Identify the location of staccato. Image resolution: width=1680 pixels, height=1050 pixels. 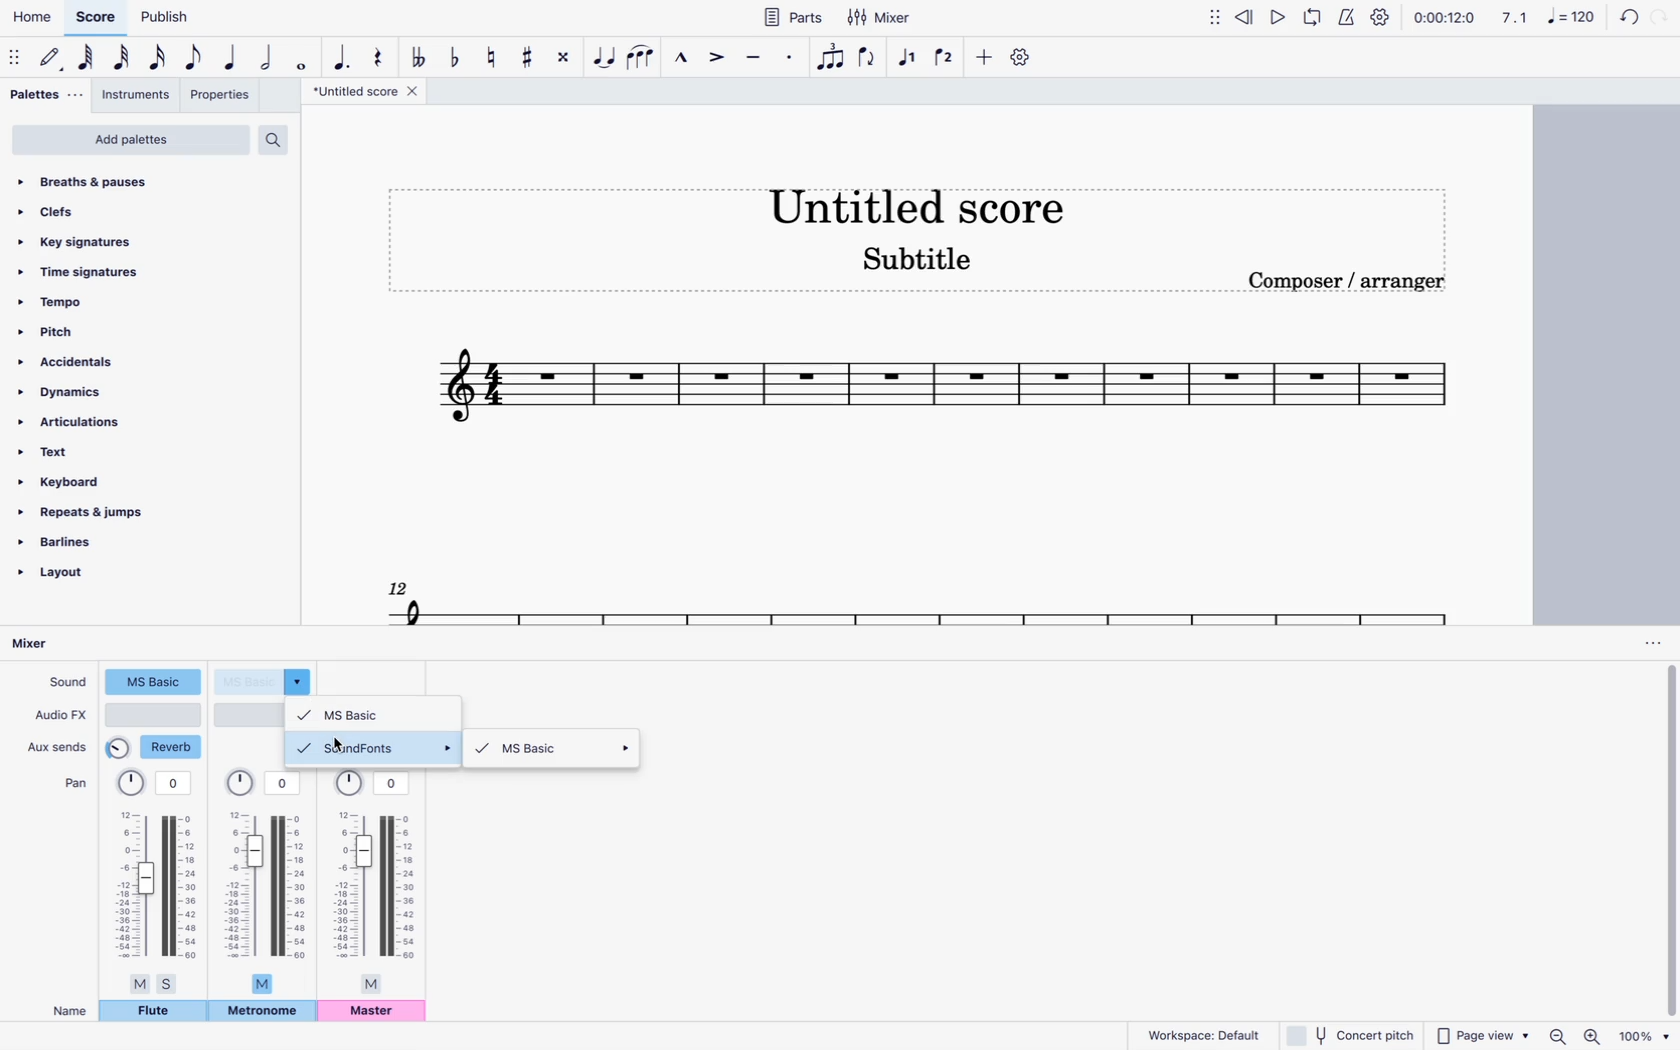
(788, 62).